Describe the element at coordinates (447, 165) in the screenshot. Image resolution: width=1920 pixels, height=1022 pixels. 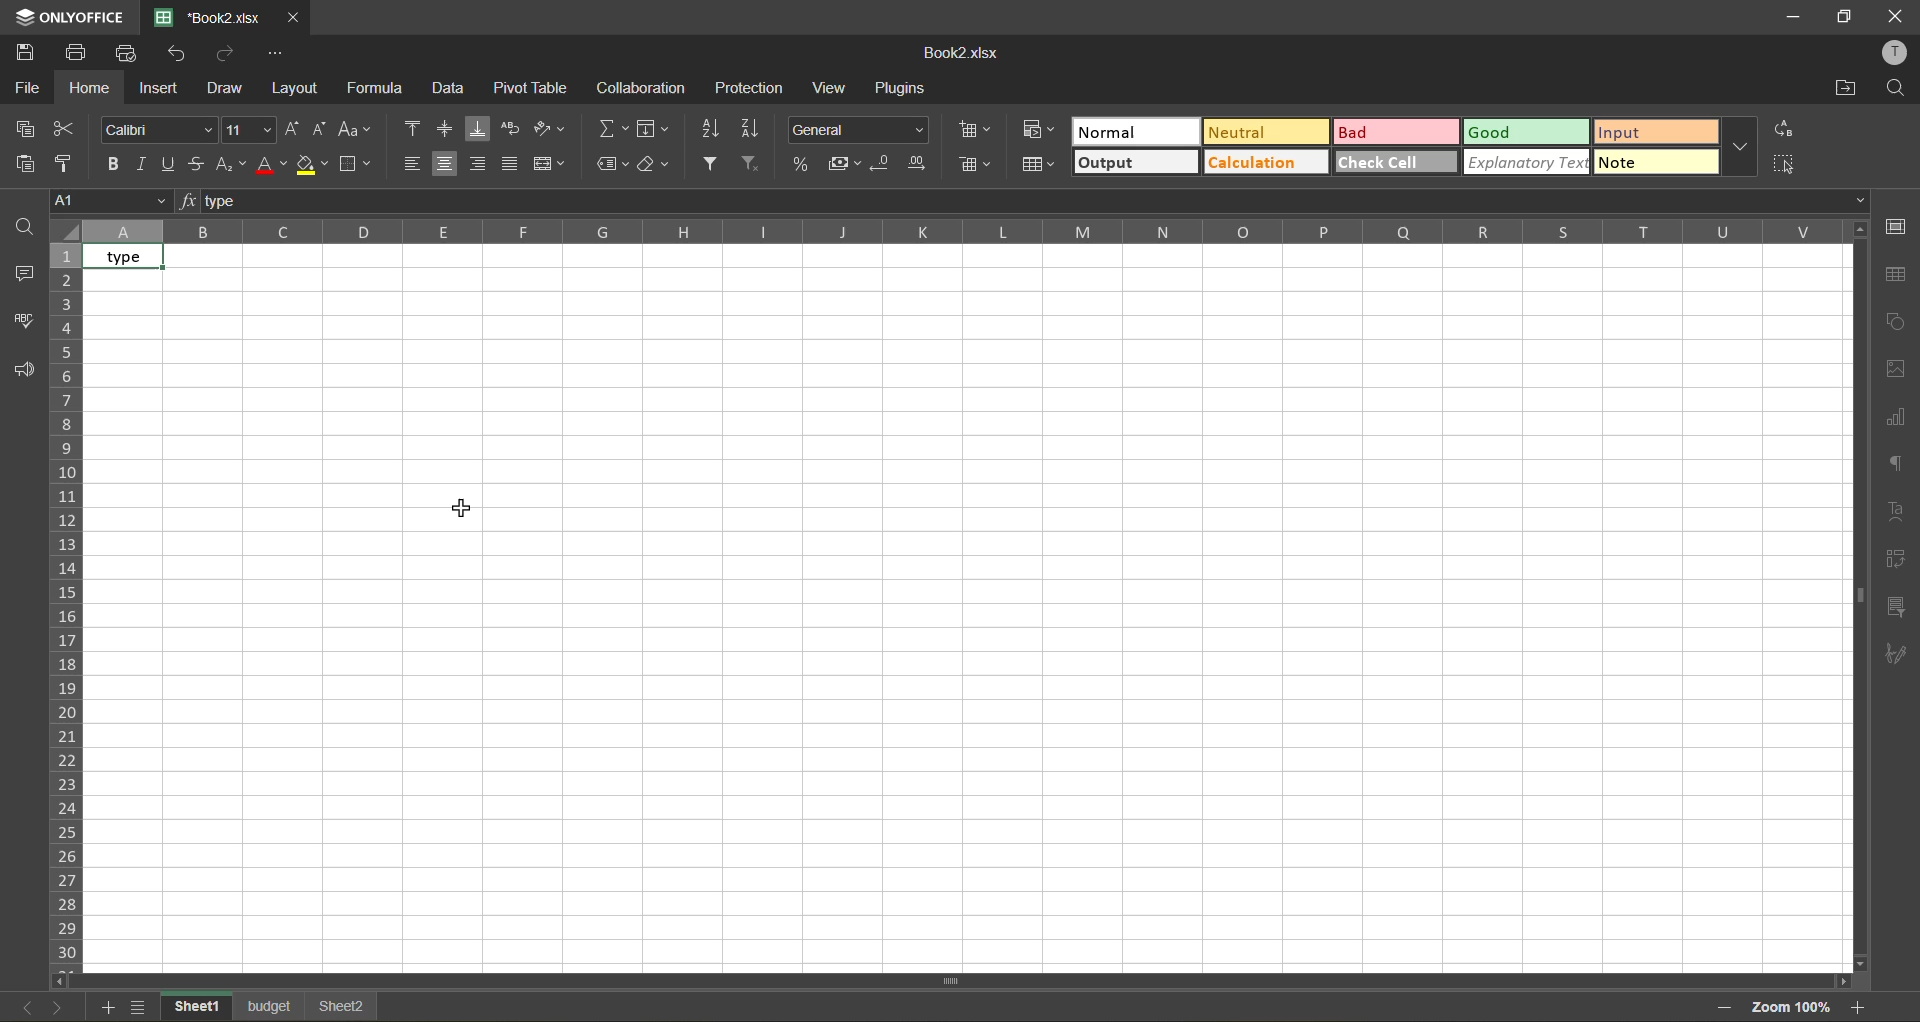
I see `align center enabled` at that location.